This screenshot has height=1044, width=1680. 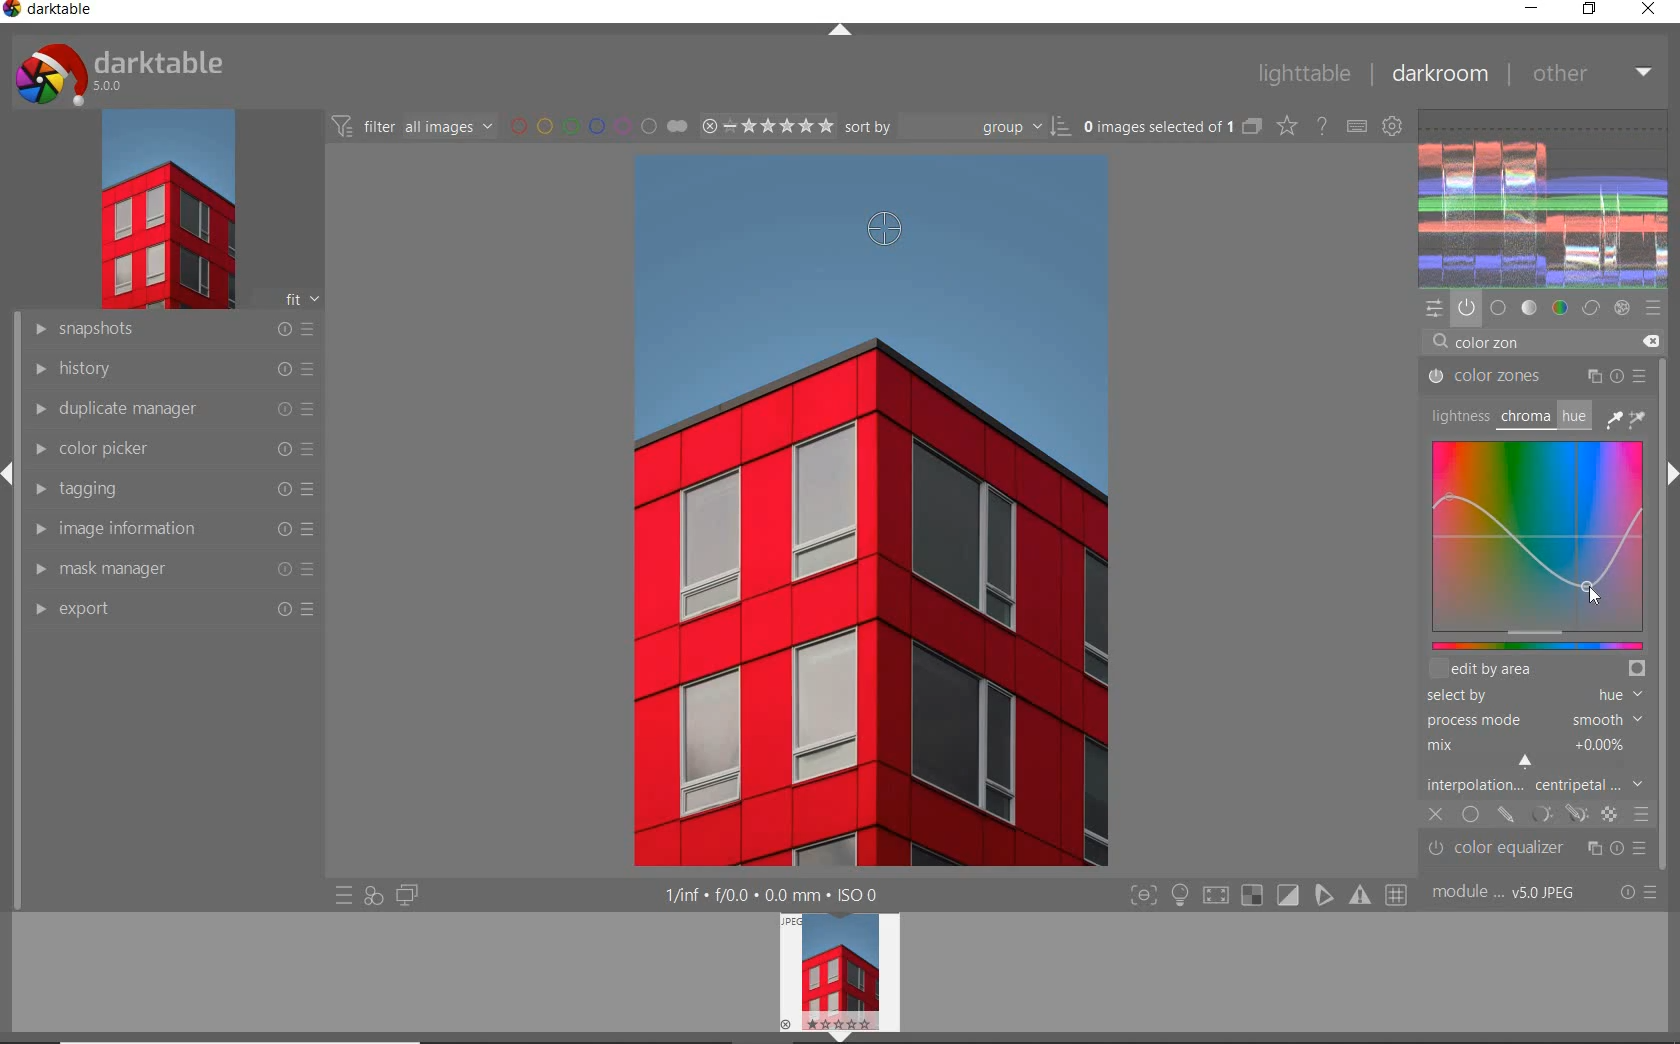 What do you see at coordinates (1142, 896) in the screenshot?
I see `focus` at bounding box center [1142, 896].